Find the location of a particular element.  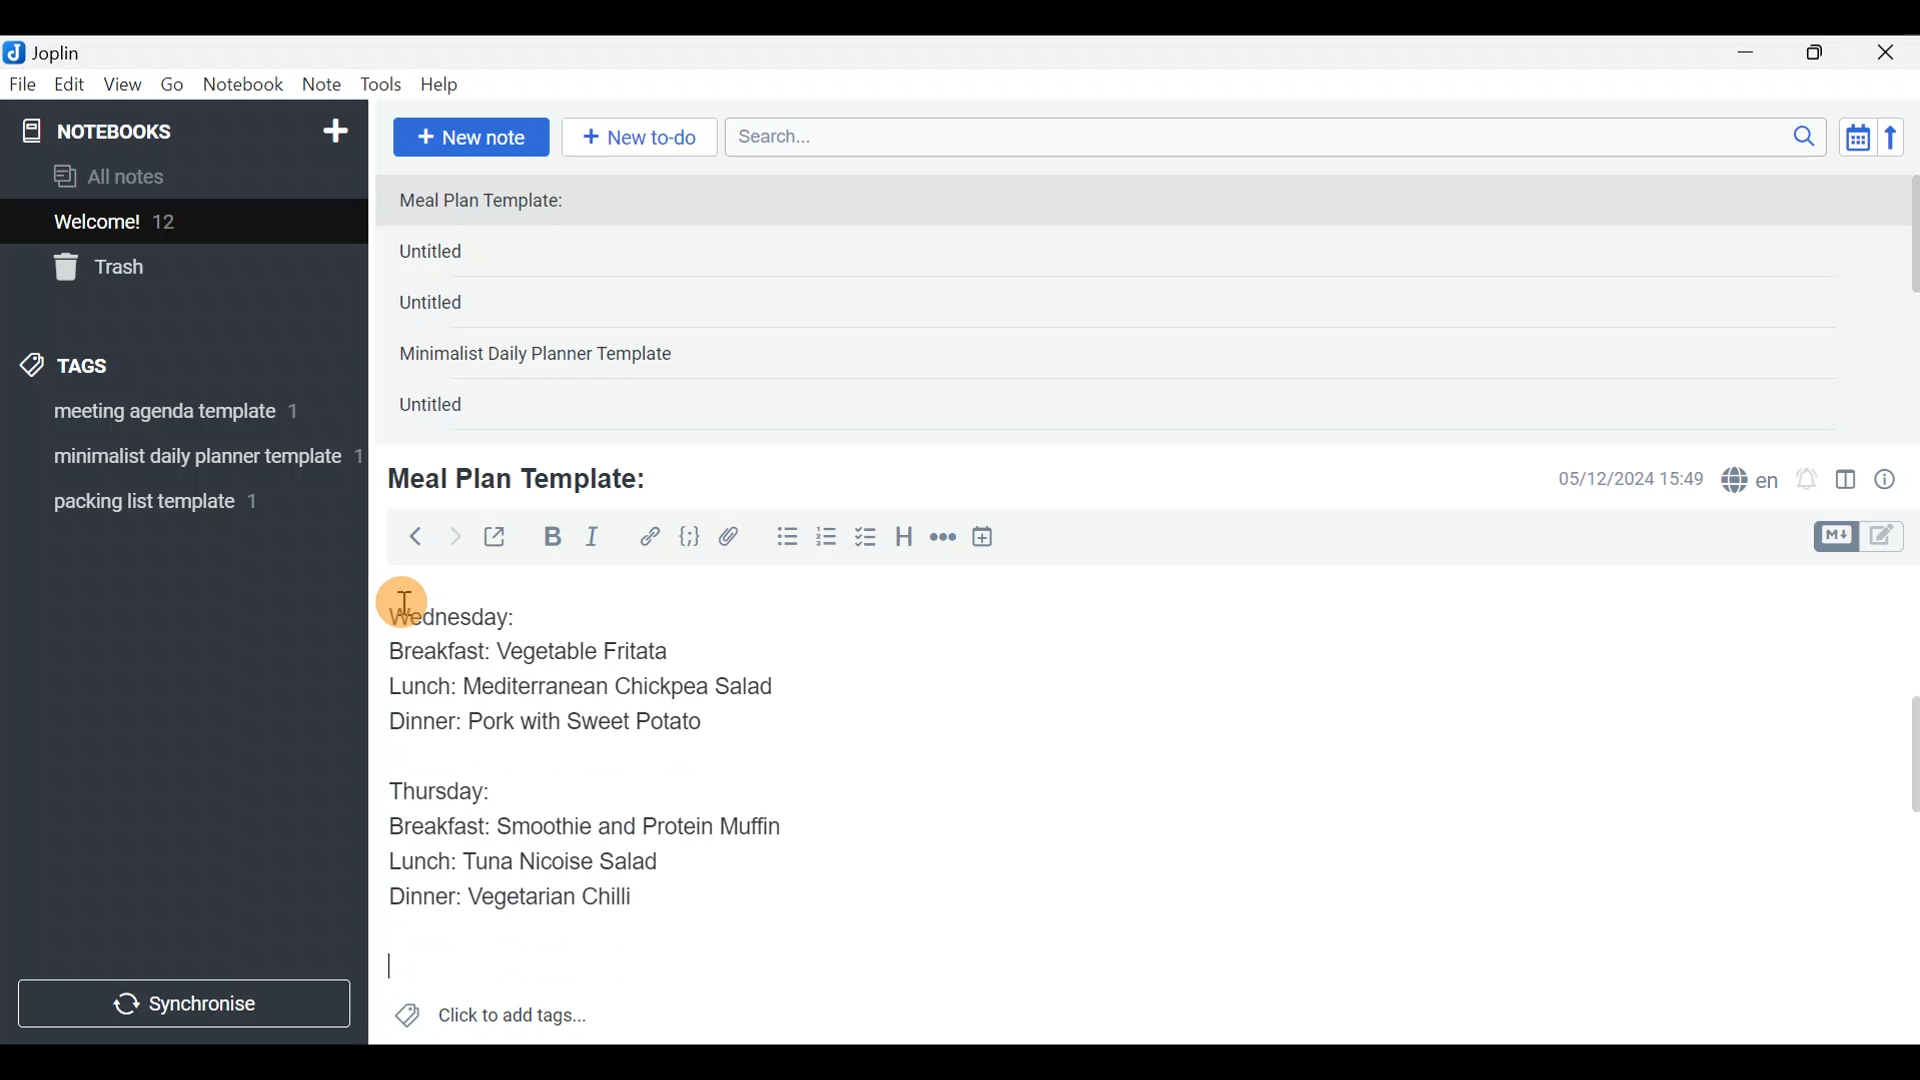

Meal Plan Template: is located at coordinates (530, 476).